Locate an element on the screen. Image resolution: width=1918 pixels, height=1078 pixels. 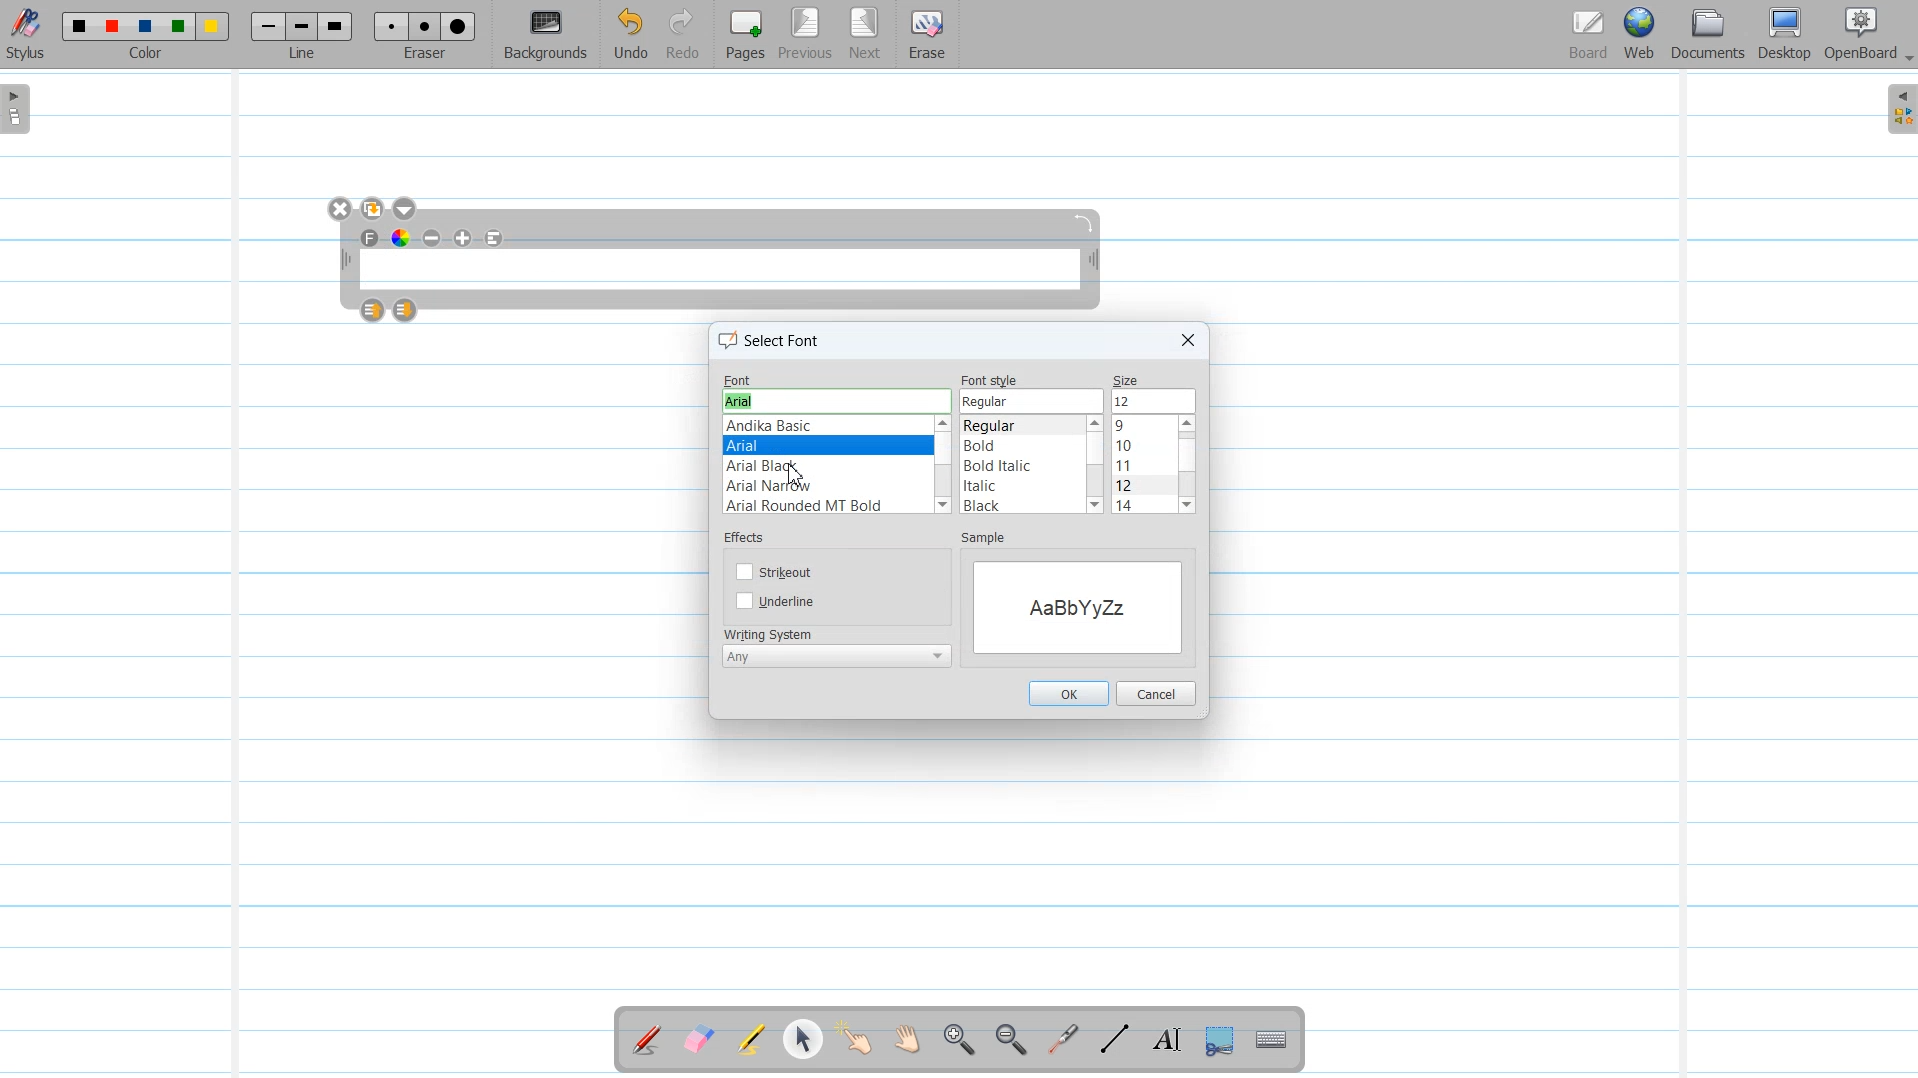
Sample Window is located at coordinates (1081, 609).